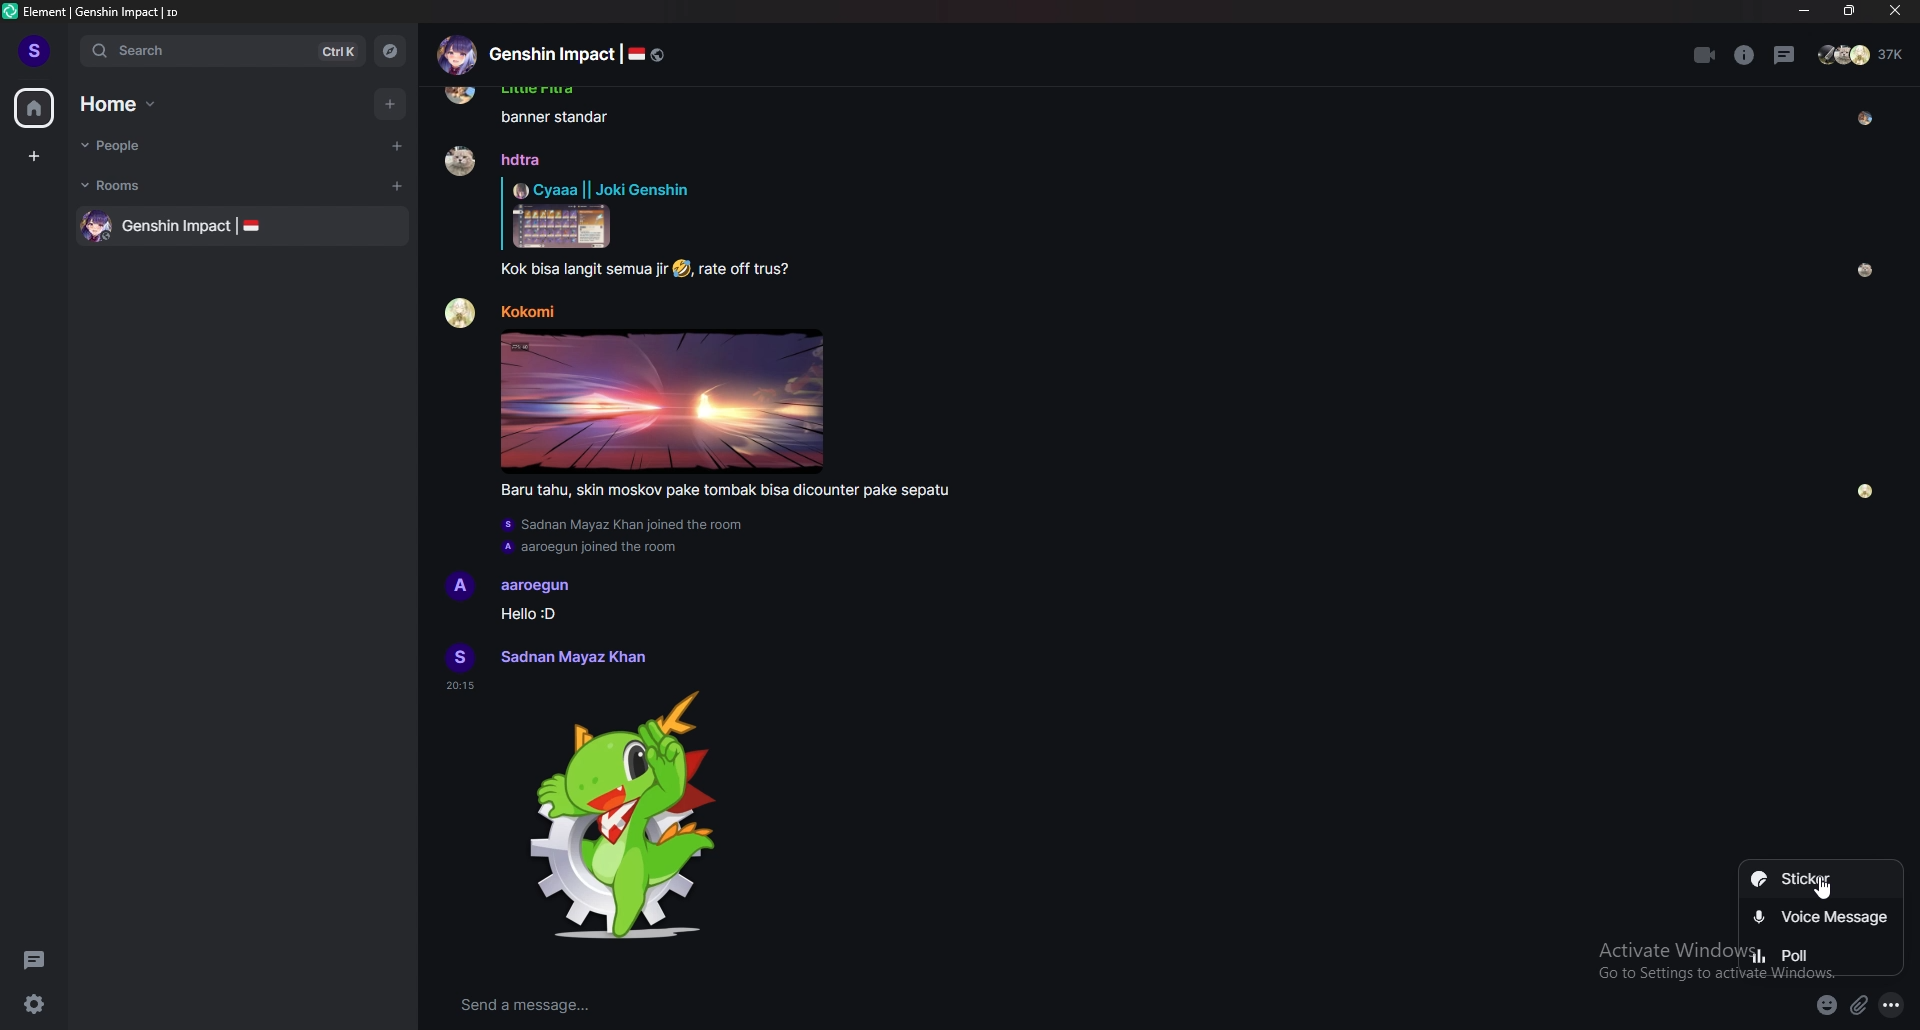 The width and height of the screenshot is (1920, 1030). What do you see at coordinates (1822, 888) in the screenshot?
I see `cursor` at bounding box center [1822, 888].